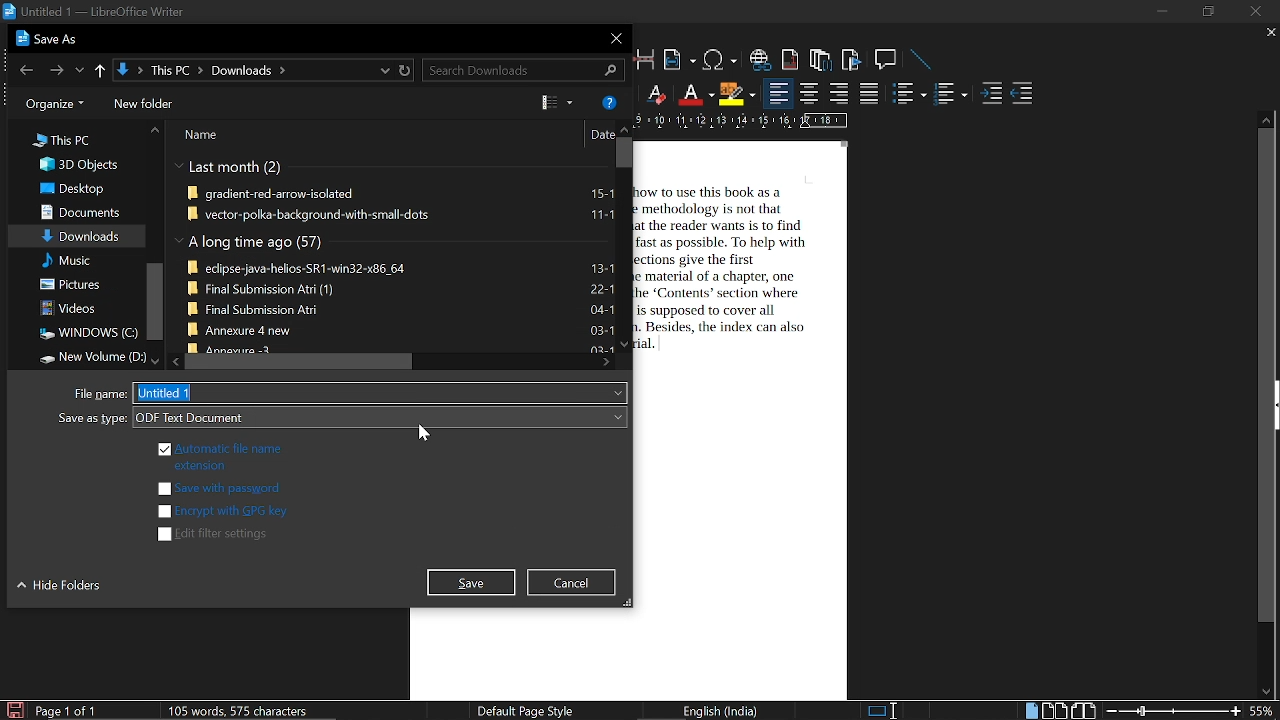 Image resolution: width=1280 pixels, height=720 pixels. I want to click on toggle unordered list, so click(950, 94).